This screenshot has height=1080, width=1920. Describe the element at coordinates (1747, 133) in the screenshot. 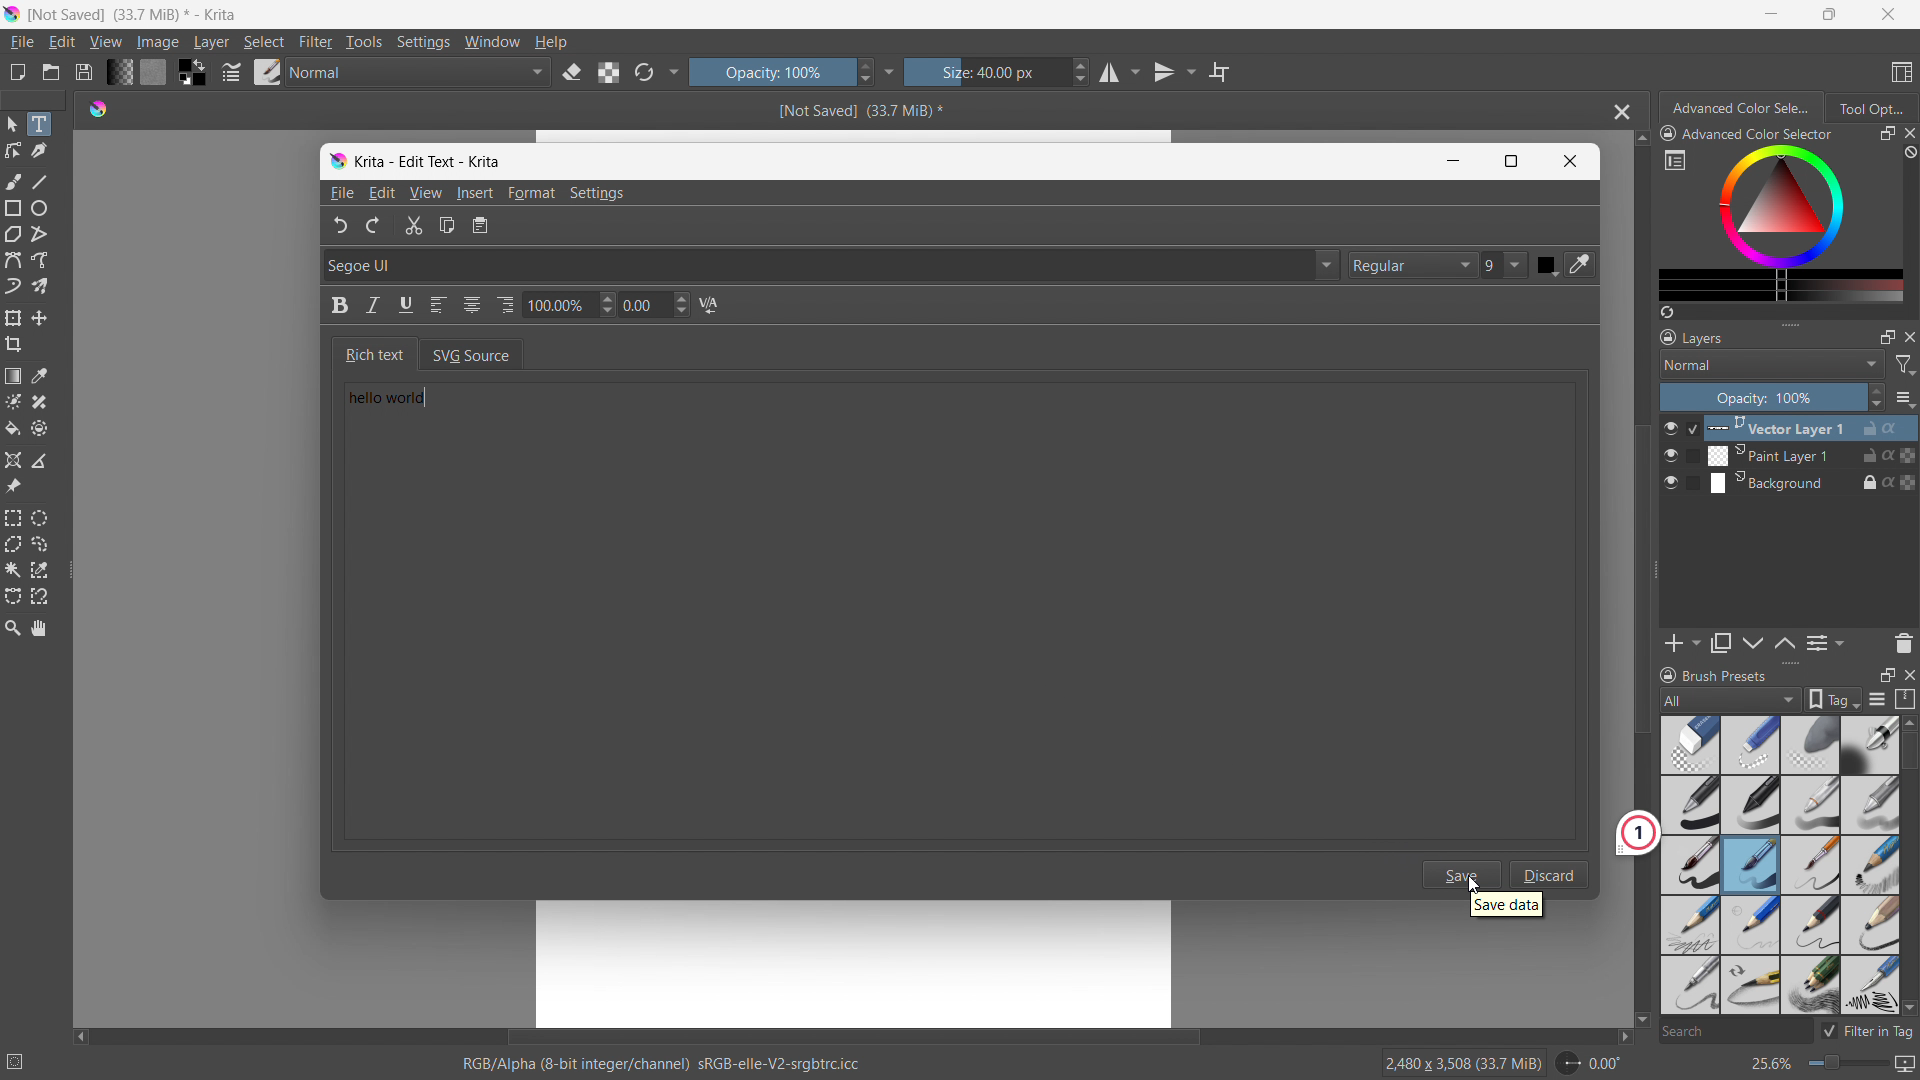

I see `advanced color selector` at that location.